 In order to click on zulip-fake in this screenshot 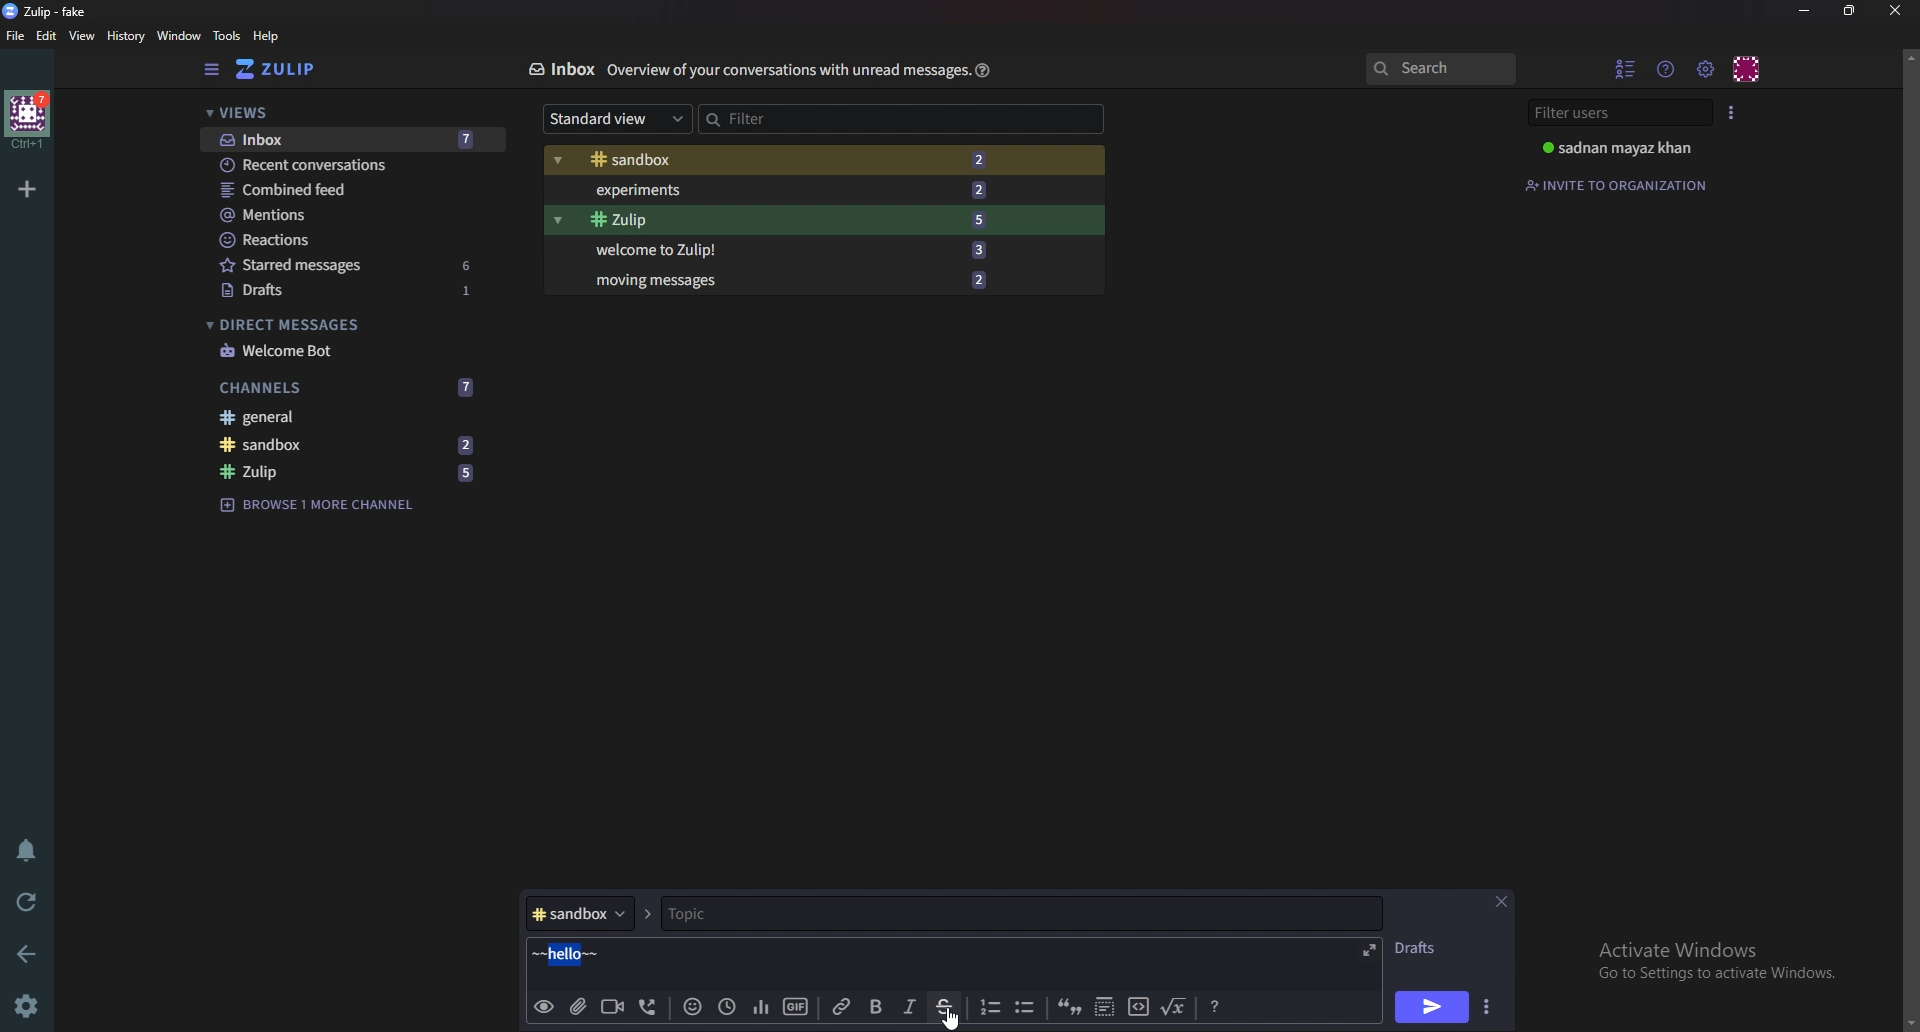, I will do `click(52, 11)`.